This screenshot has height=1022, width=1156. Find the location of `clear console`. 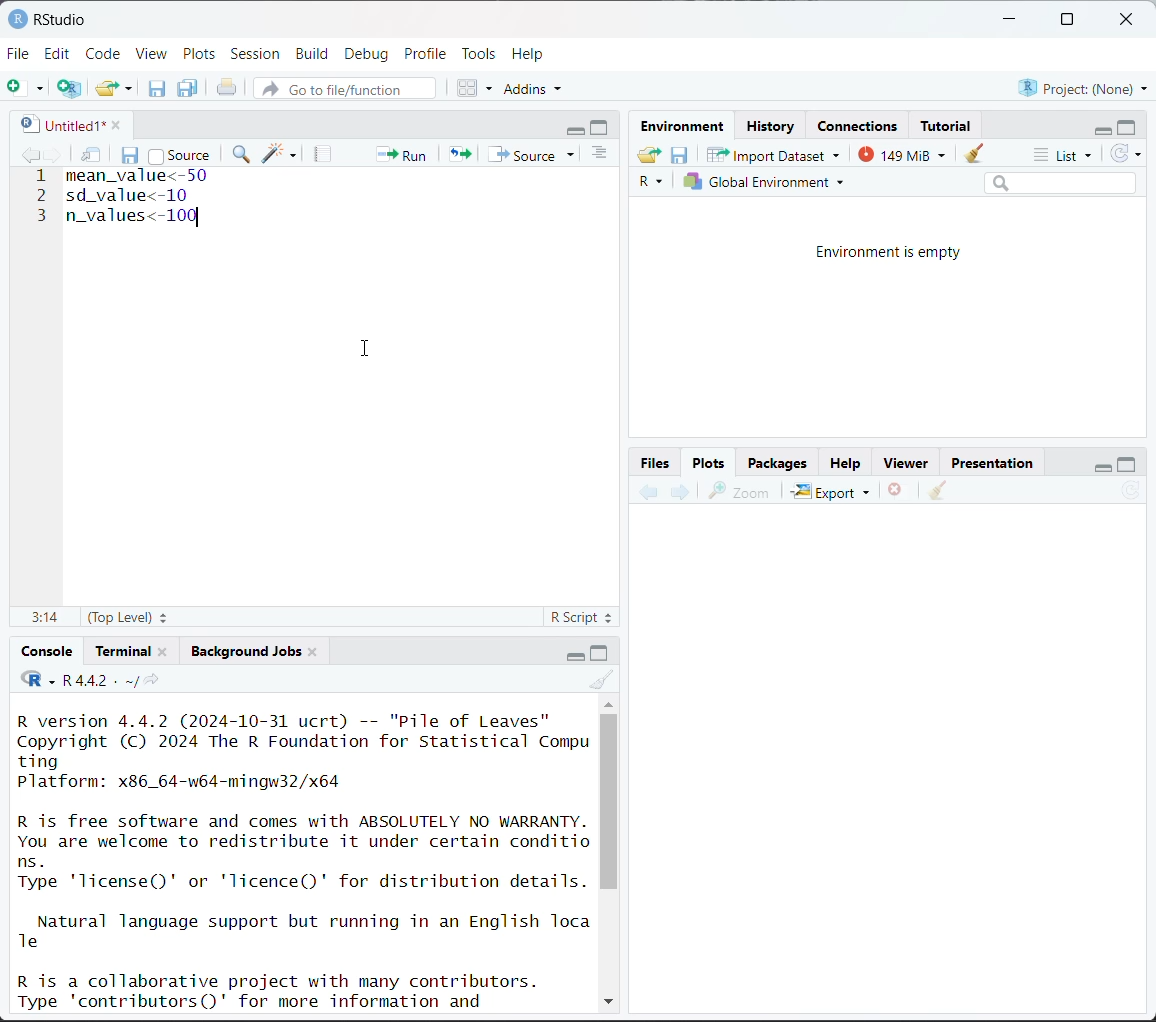

clear console is located at coordinates (604, 680).